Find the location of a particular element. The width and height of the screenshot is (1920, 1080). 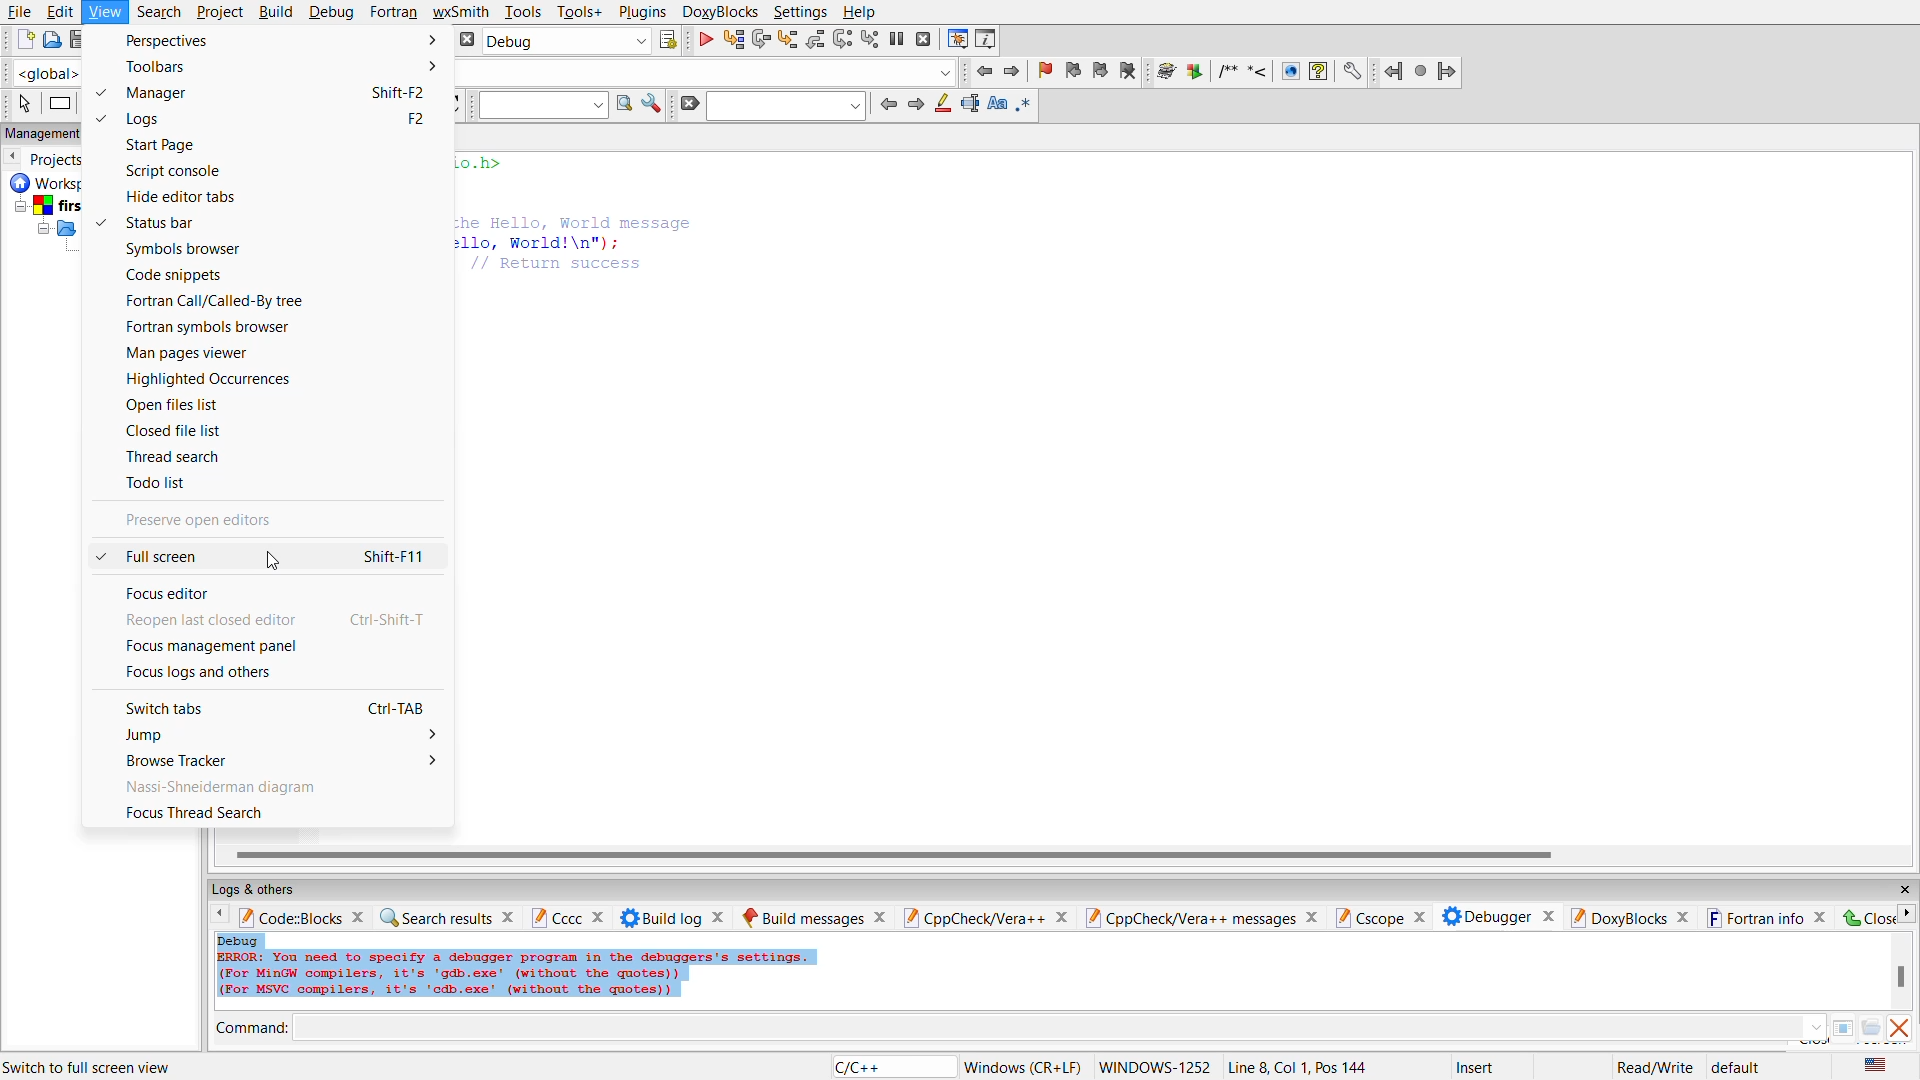

toggle bookmarks is located at coordinates (1047, 72).